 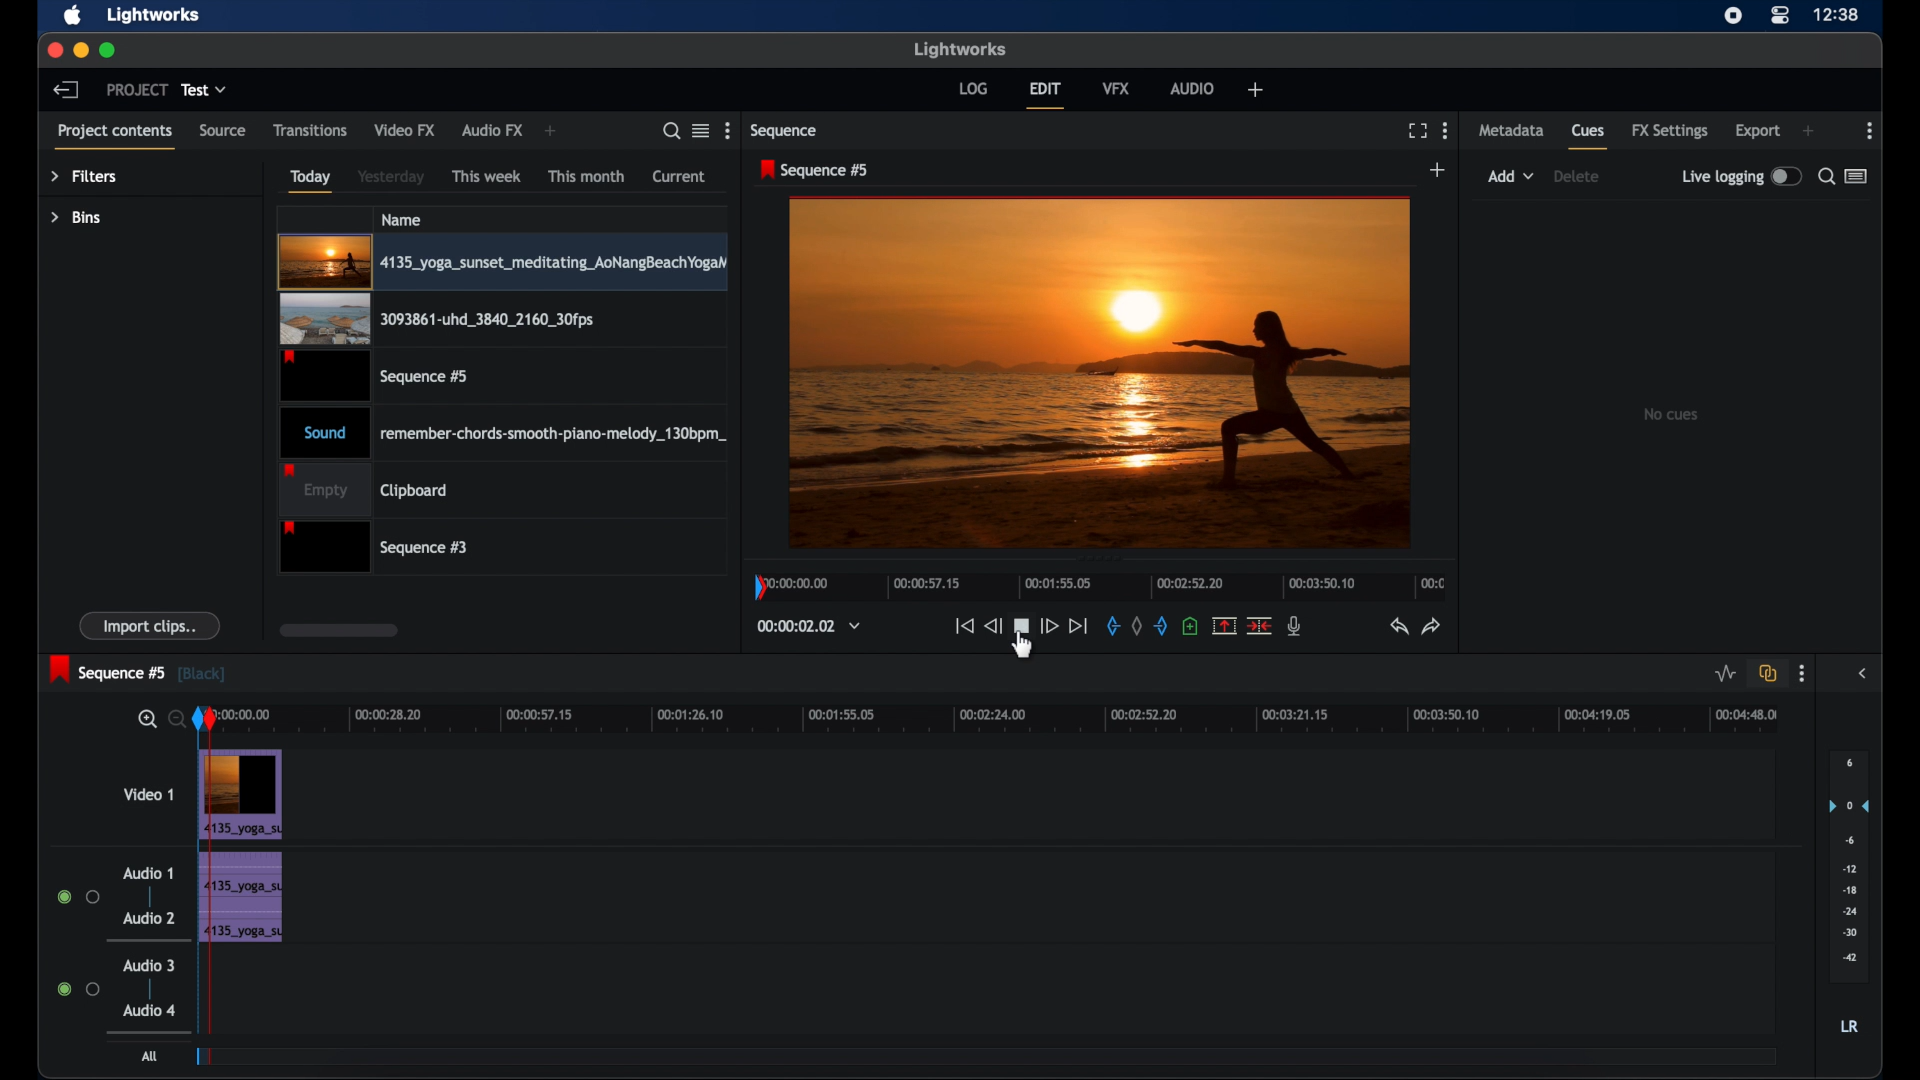 What do you see at coordinates (239, 795) in the screenshot?
I see `Video Clip` at bounding box center [239, 795].